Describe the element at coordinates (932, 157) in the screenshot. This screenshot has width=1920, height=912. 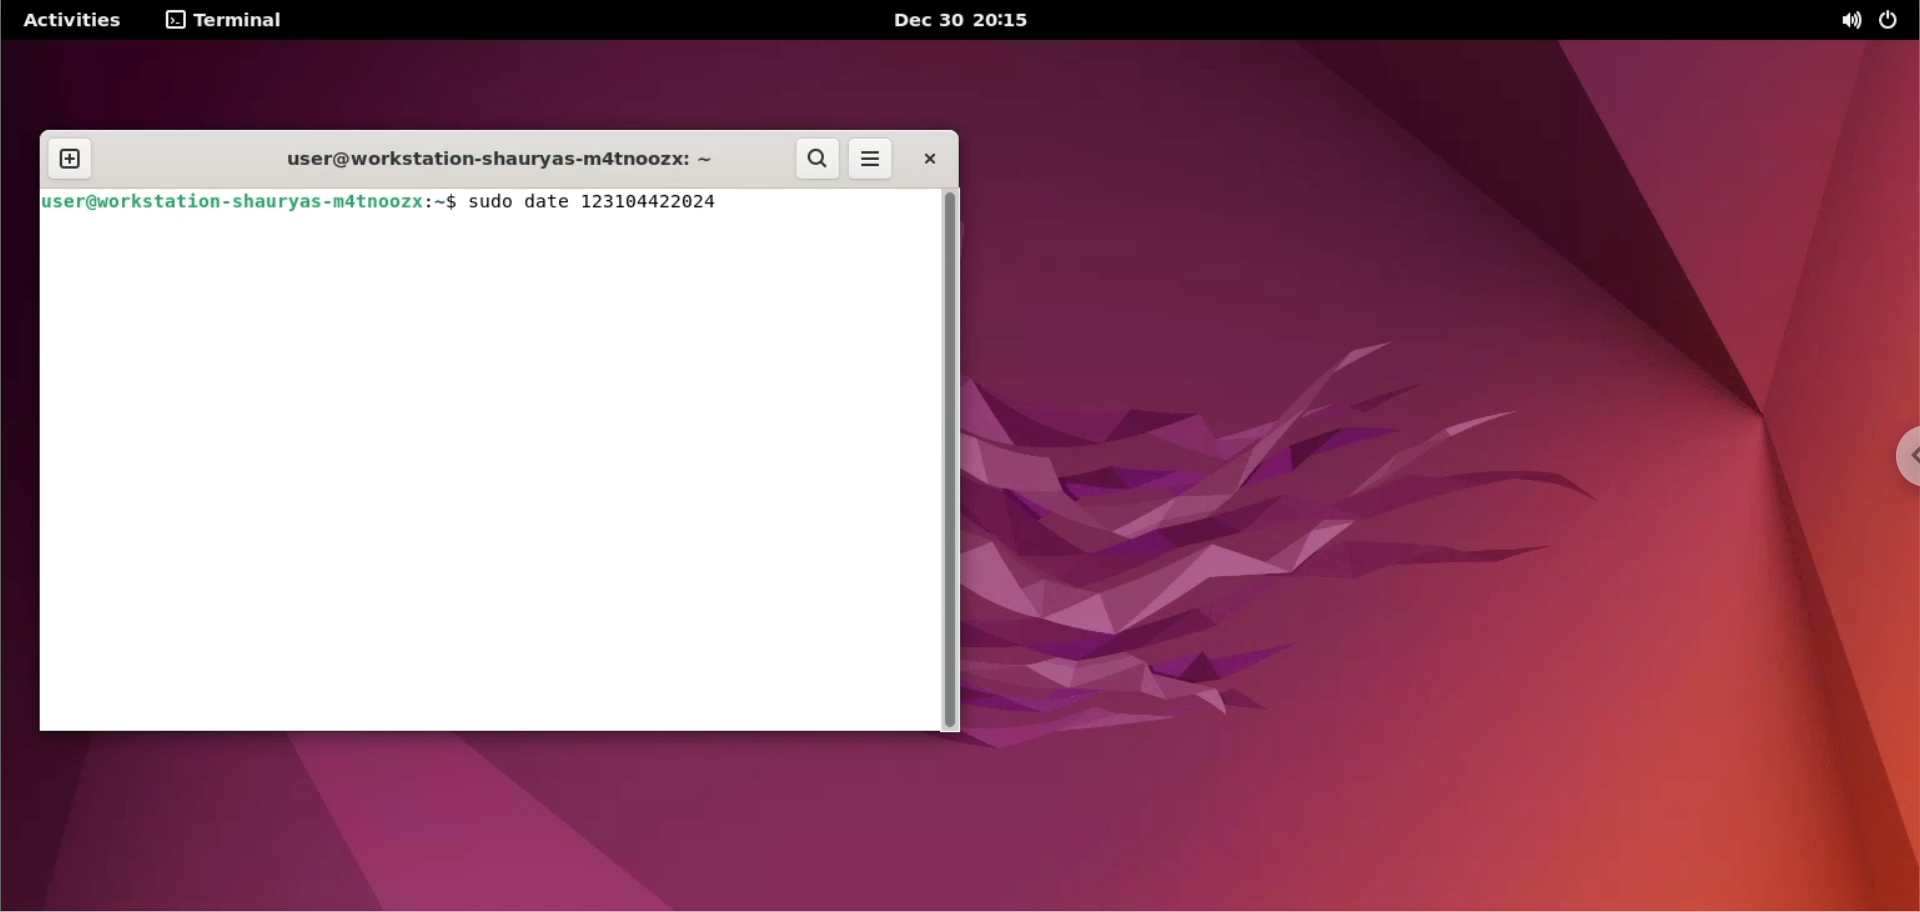
I see `close` at that location.